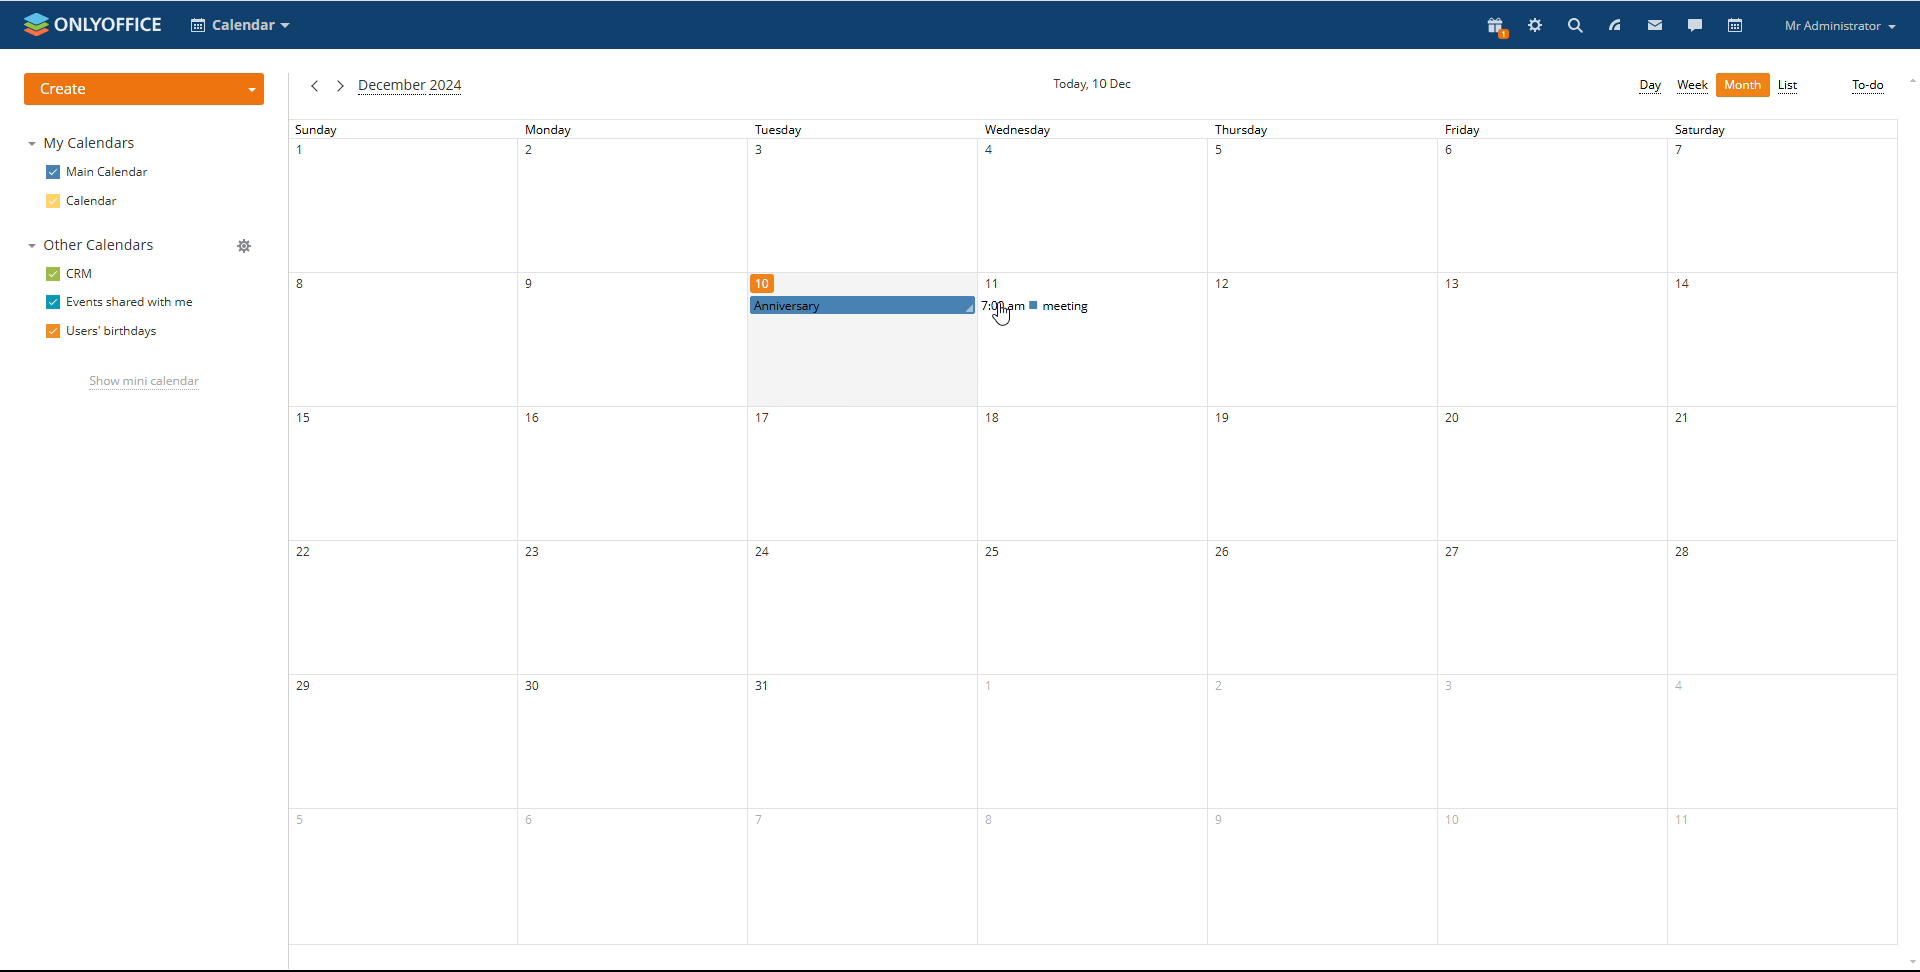 This screenshot has height=972, width=1920. Describe the element at coordinates (1319, 532) in the screenshot. I see `thursday` at that location.